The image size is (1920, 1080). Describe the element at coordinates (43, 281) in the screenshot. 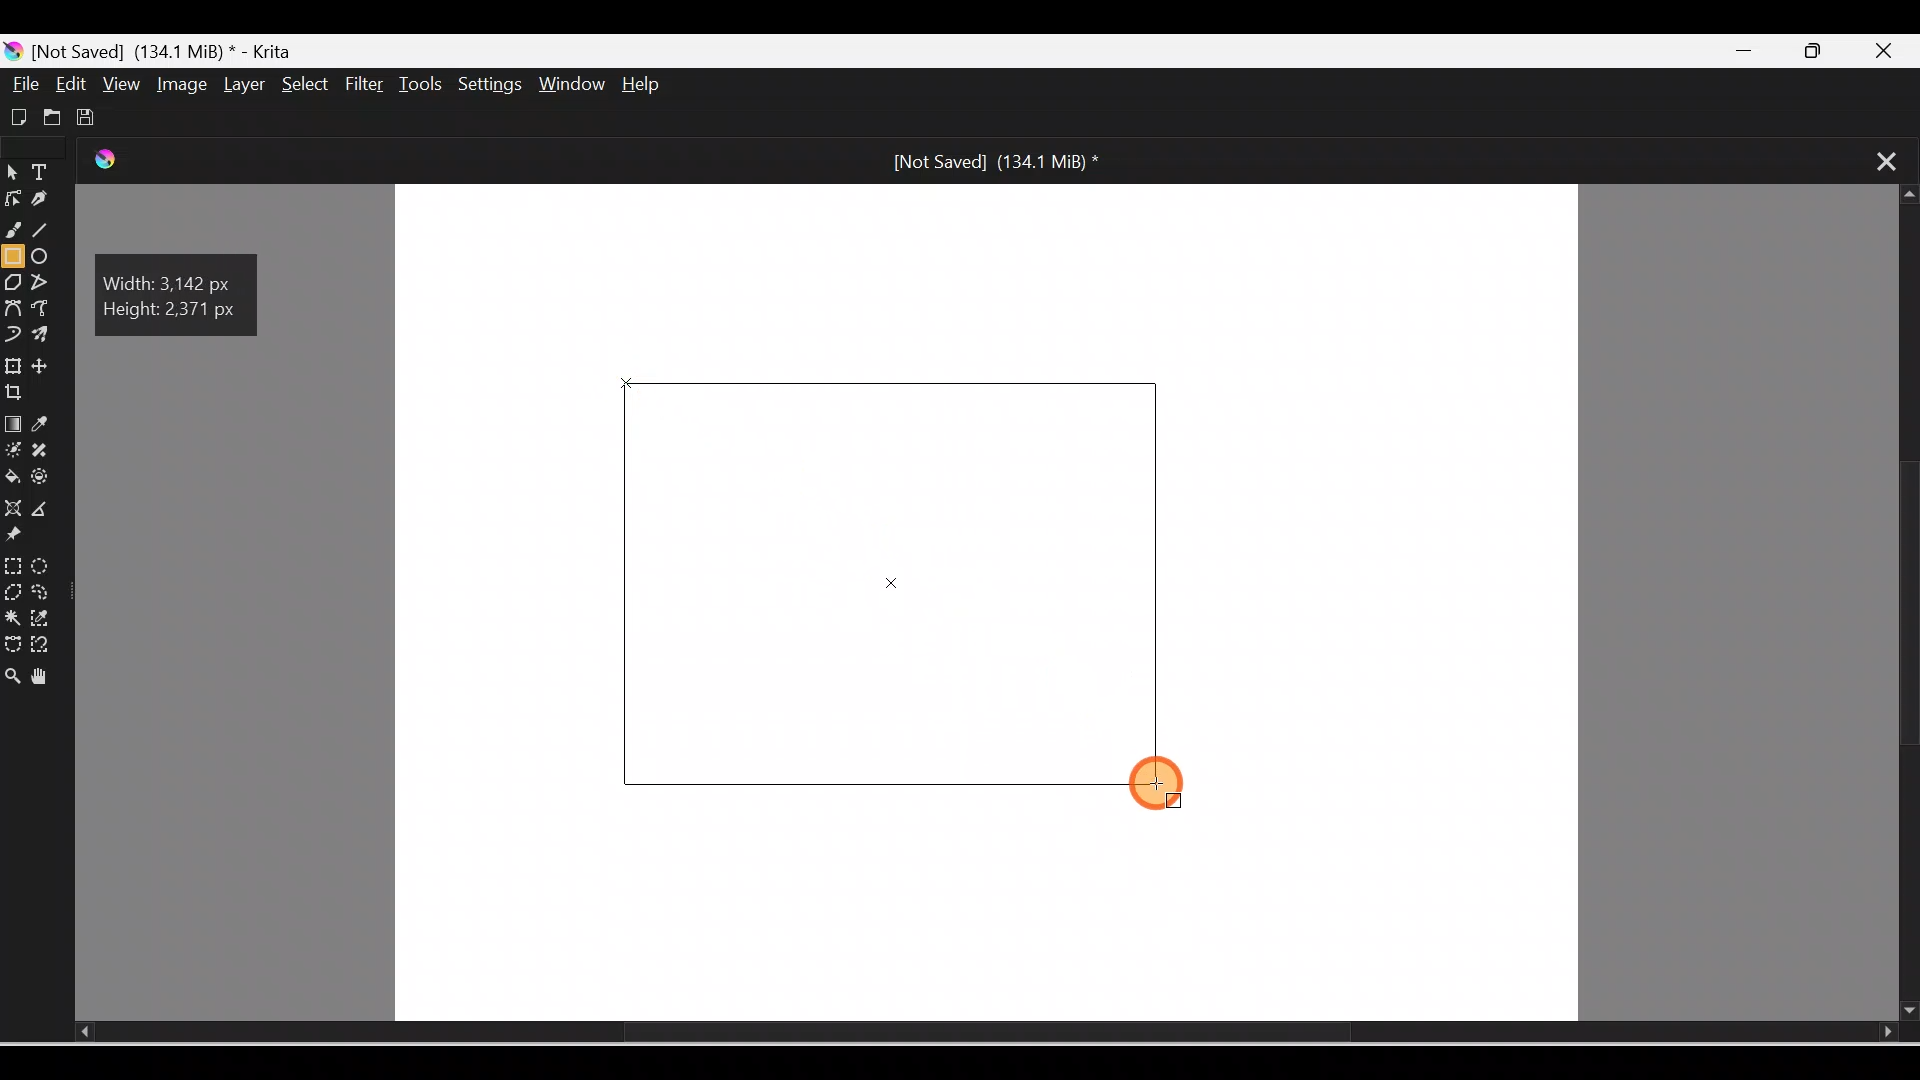

I see `Polyline` at that location.